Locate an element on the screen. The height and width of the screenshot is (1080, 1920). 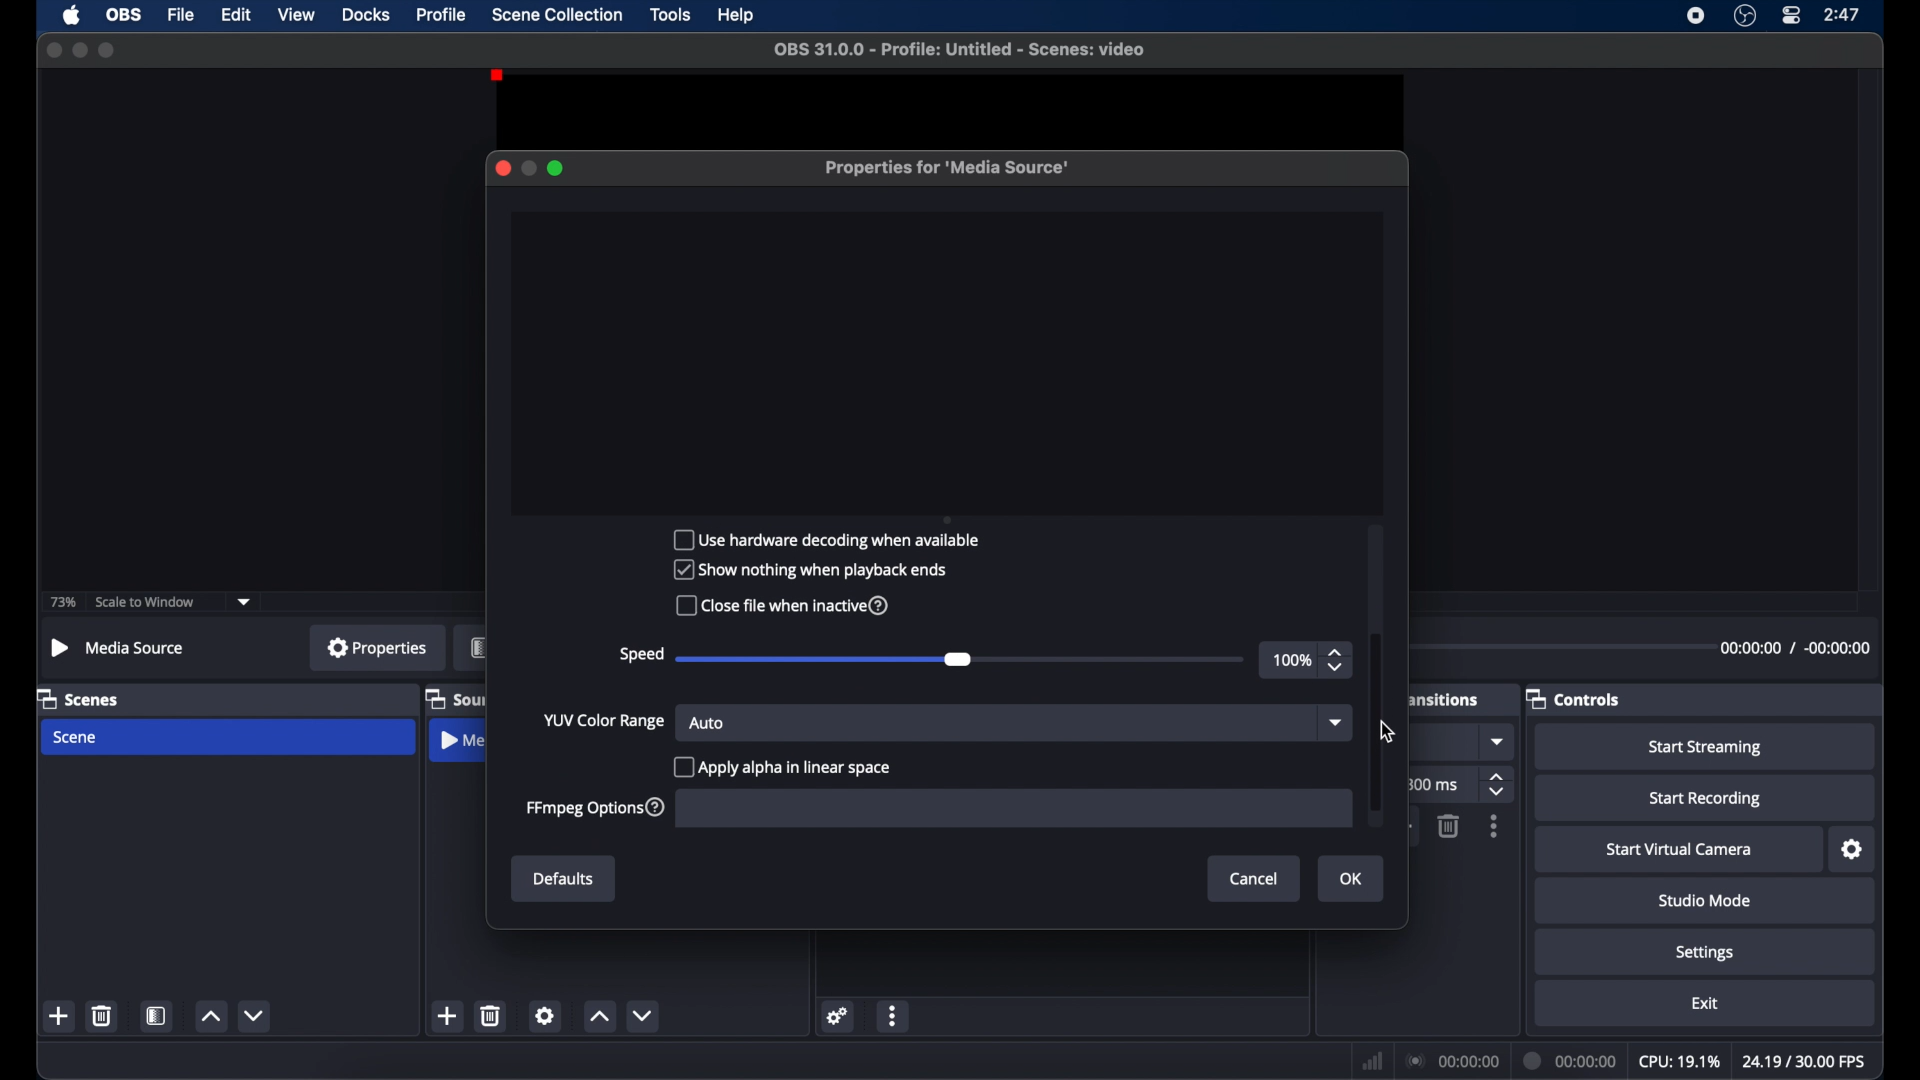
add is located at coordinates (446, 1015).